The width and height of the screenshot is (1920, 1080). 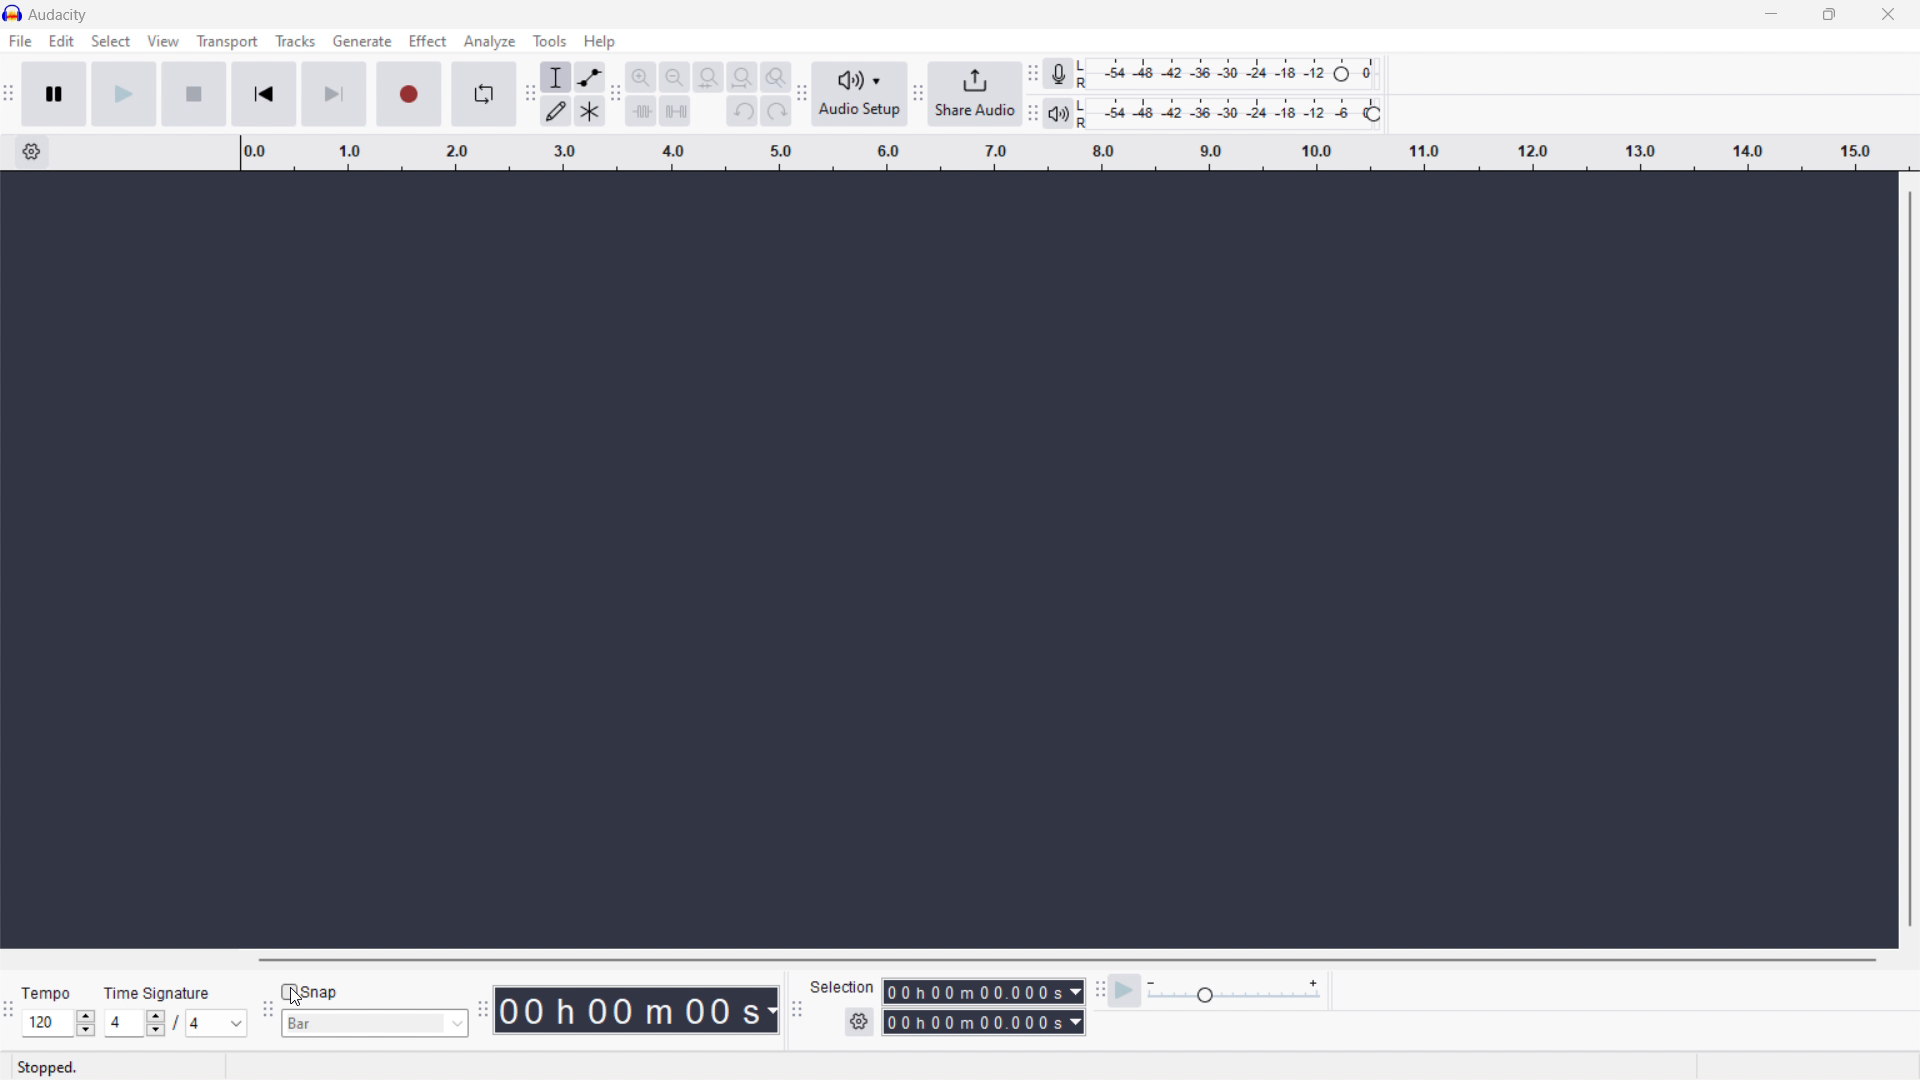 I want to click on playback meter toolbar, so click(x=1032, y=113).